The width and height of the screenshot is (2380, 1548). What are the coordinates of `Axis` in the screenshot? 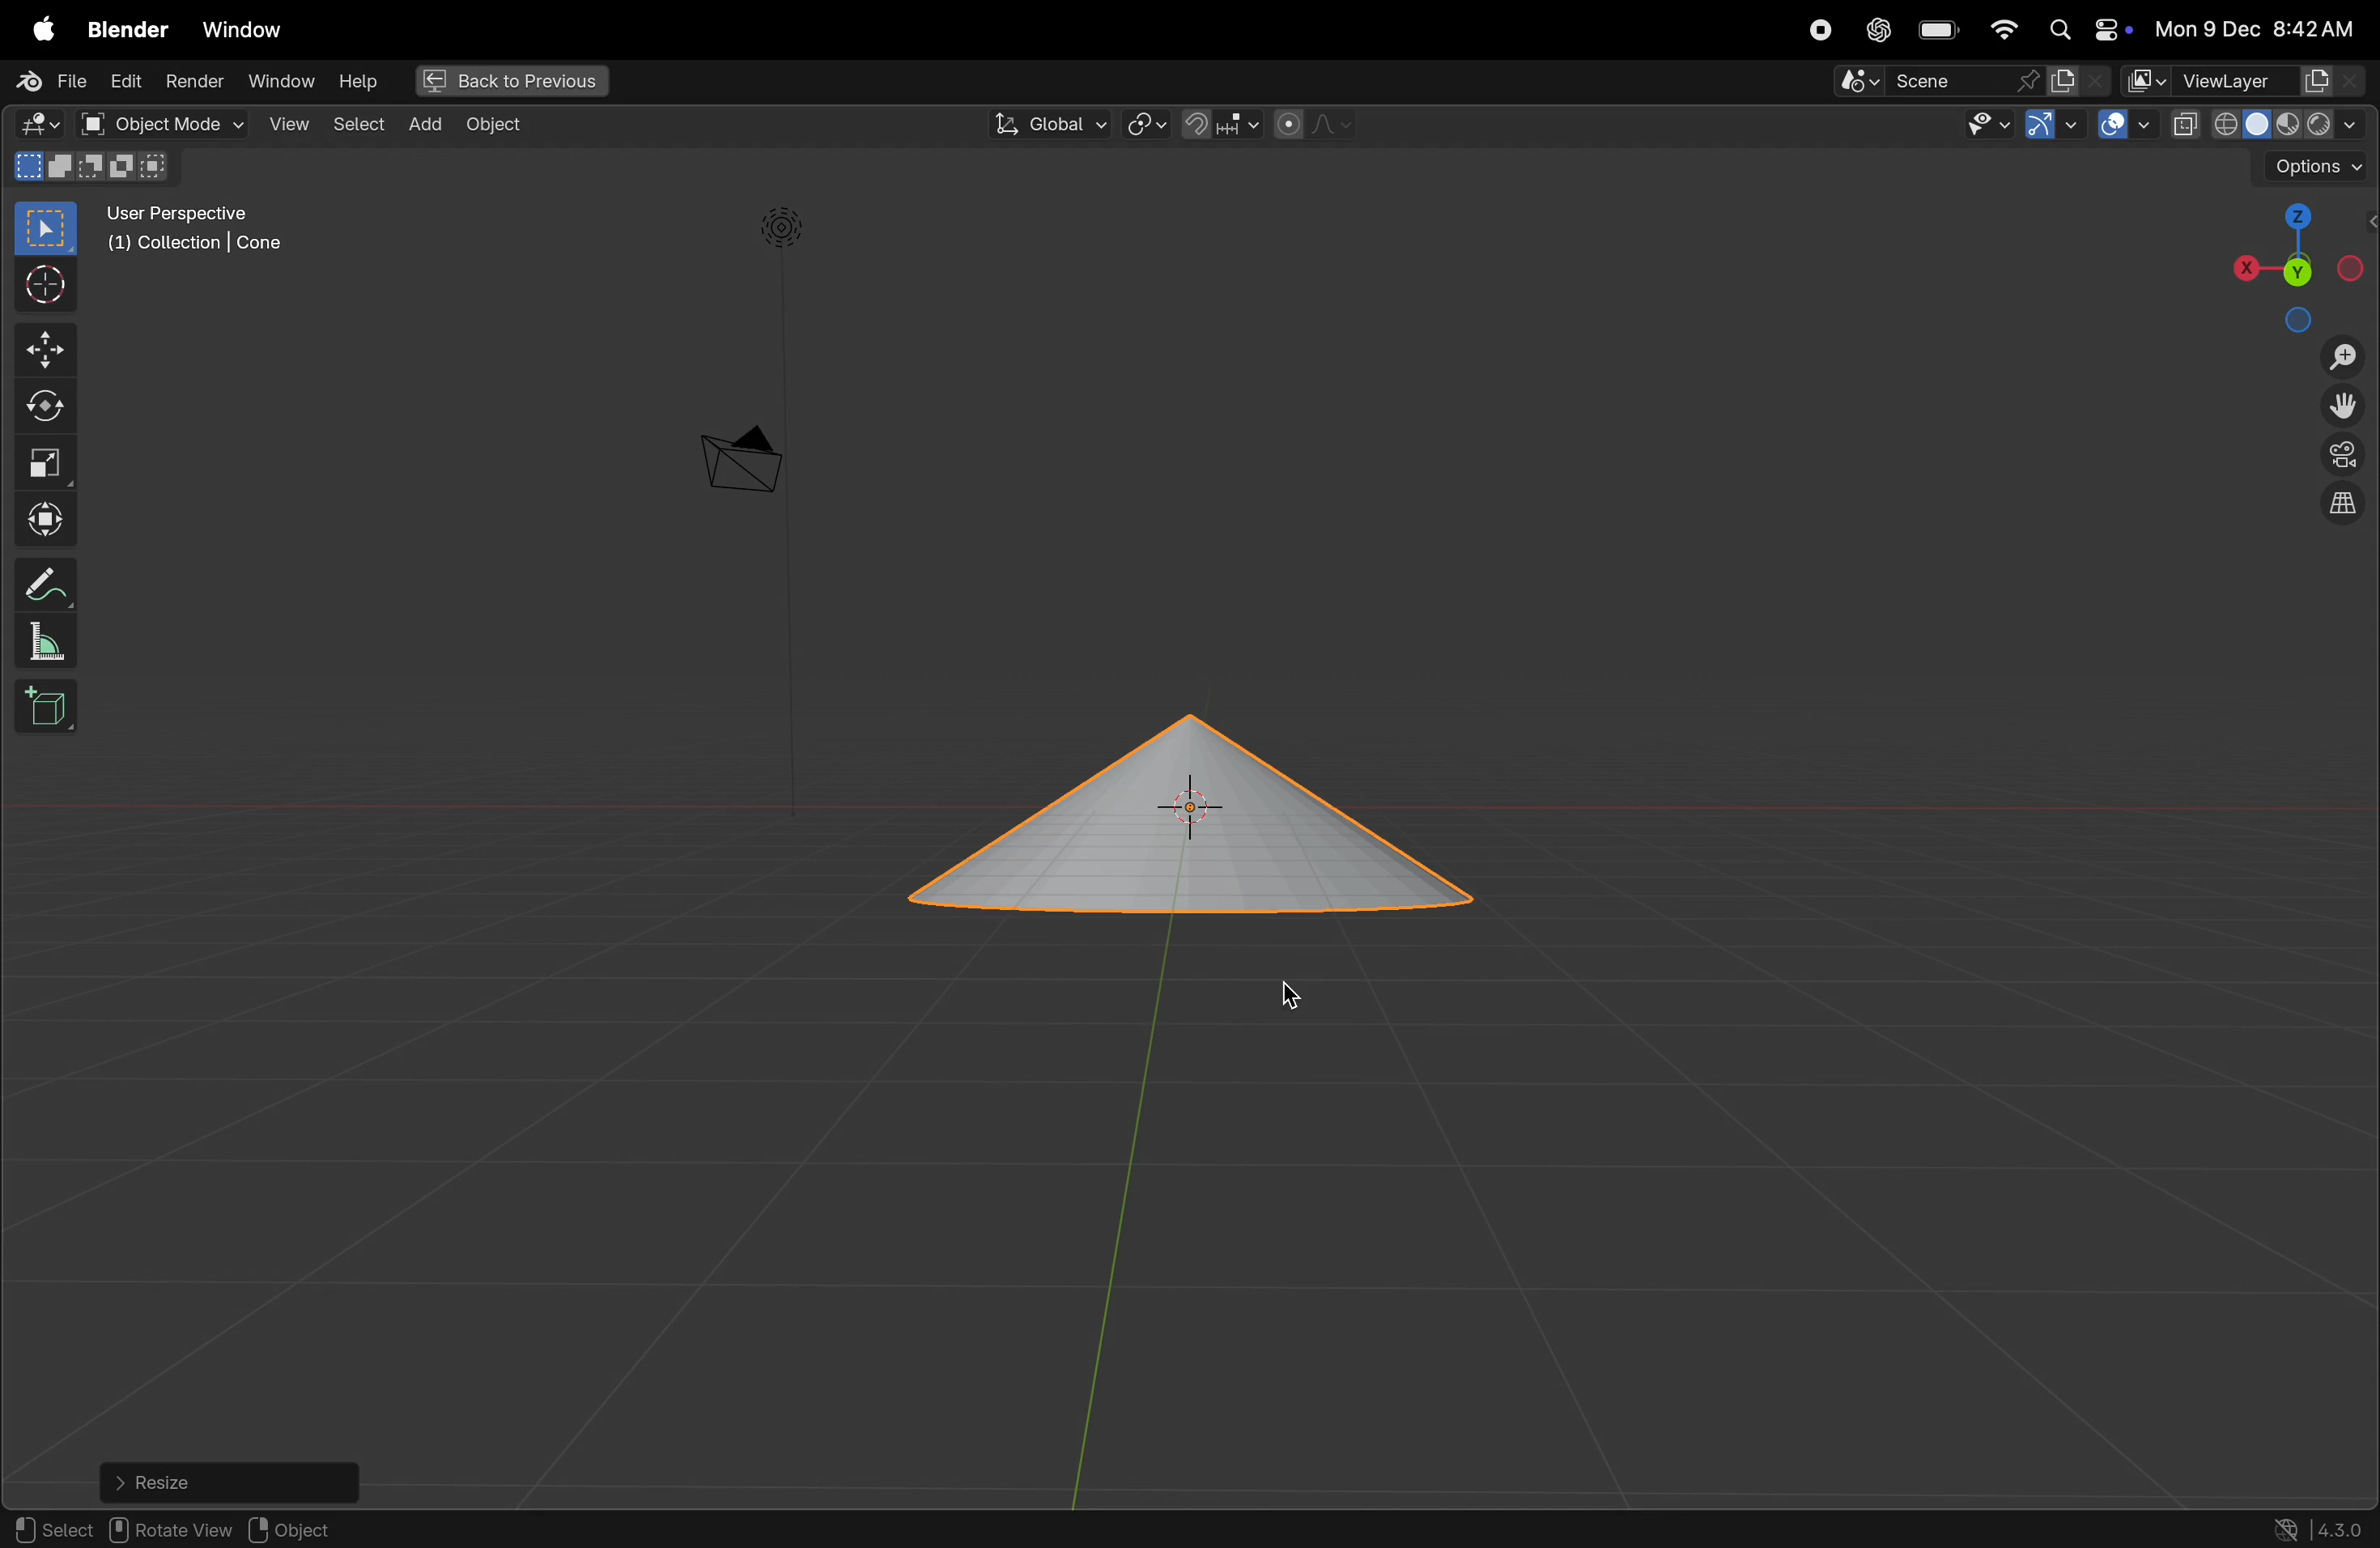 It's located at (292, 1529).